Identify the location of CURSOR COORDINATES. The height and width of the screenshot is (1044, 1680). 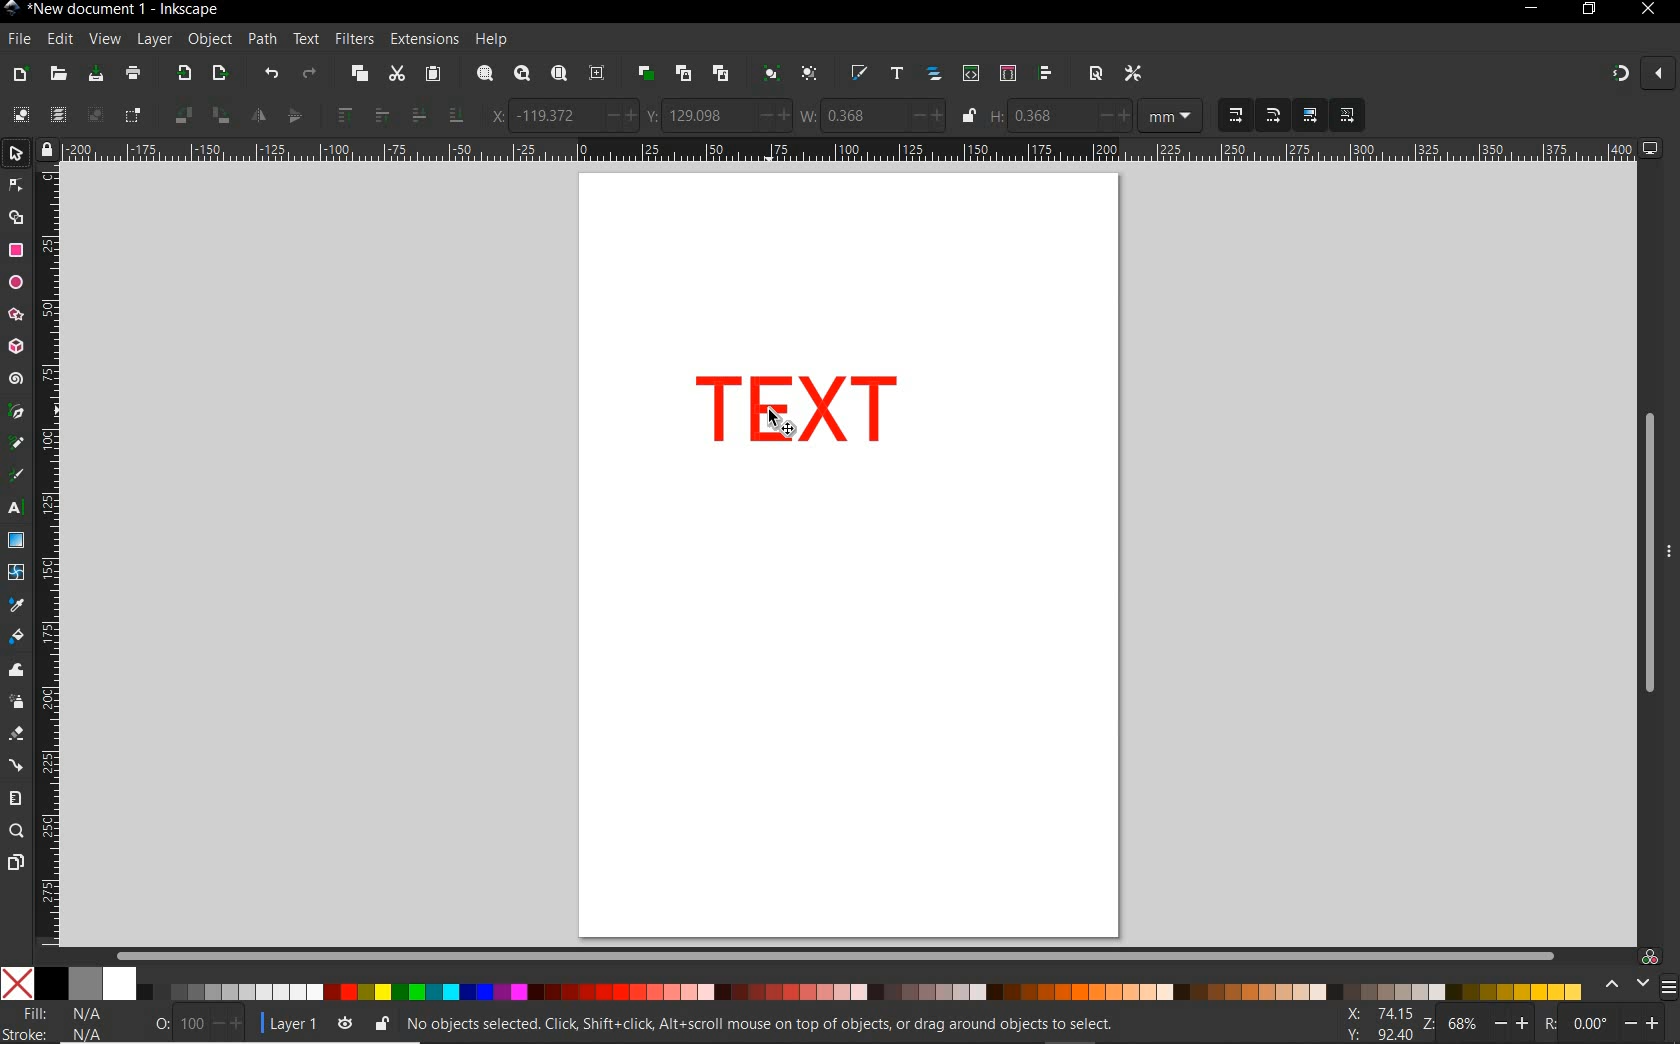
(1373, 1025).